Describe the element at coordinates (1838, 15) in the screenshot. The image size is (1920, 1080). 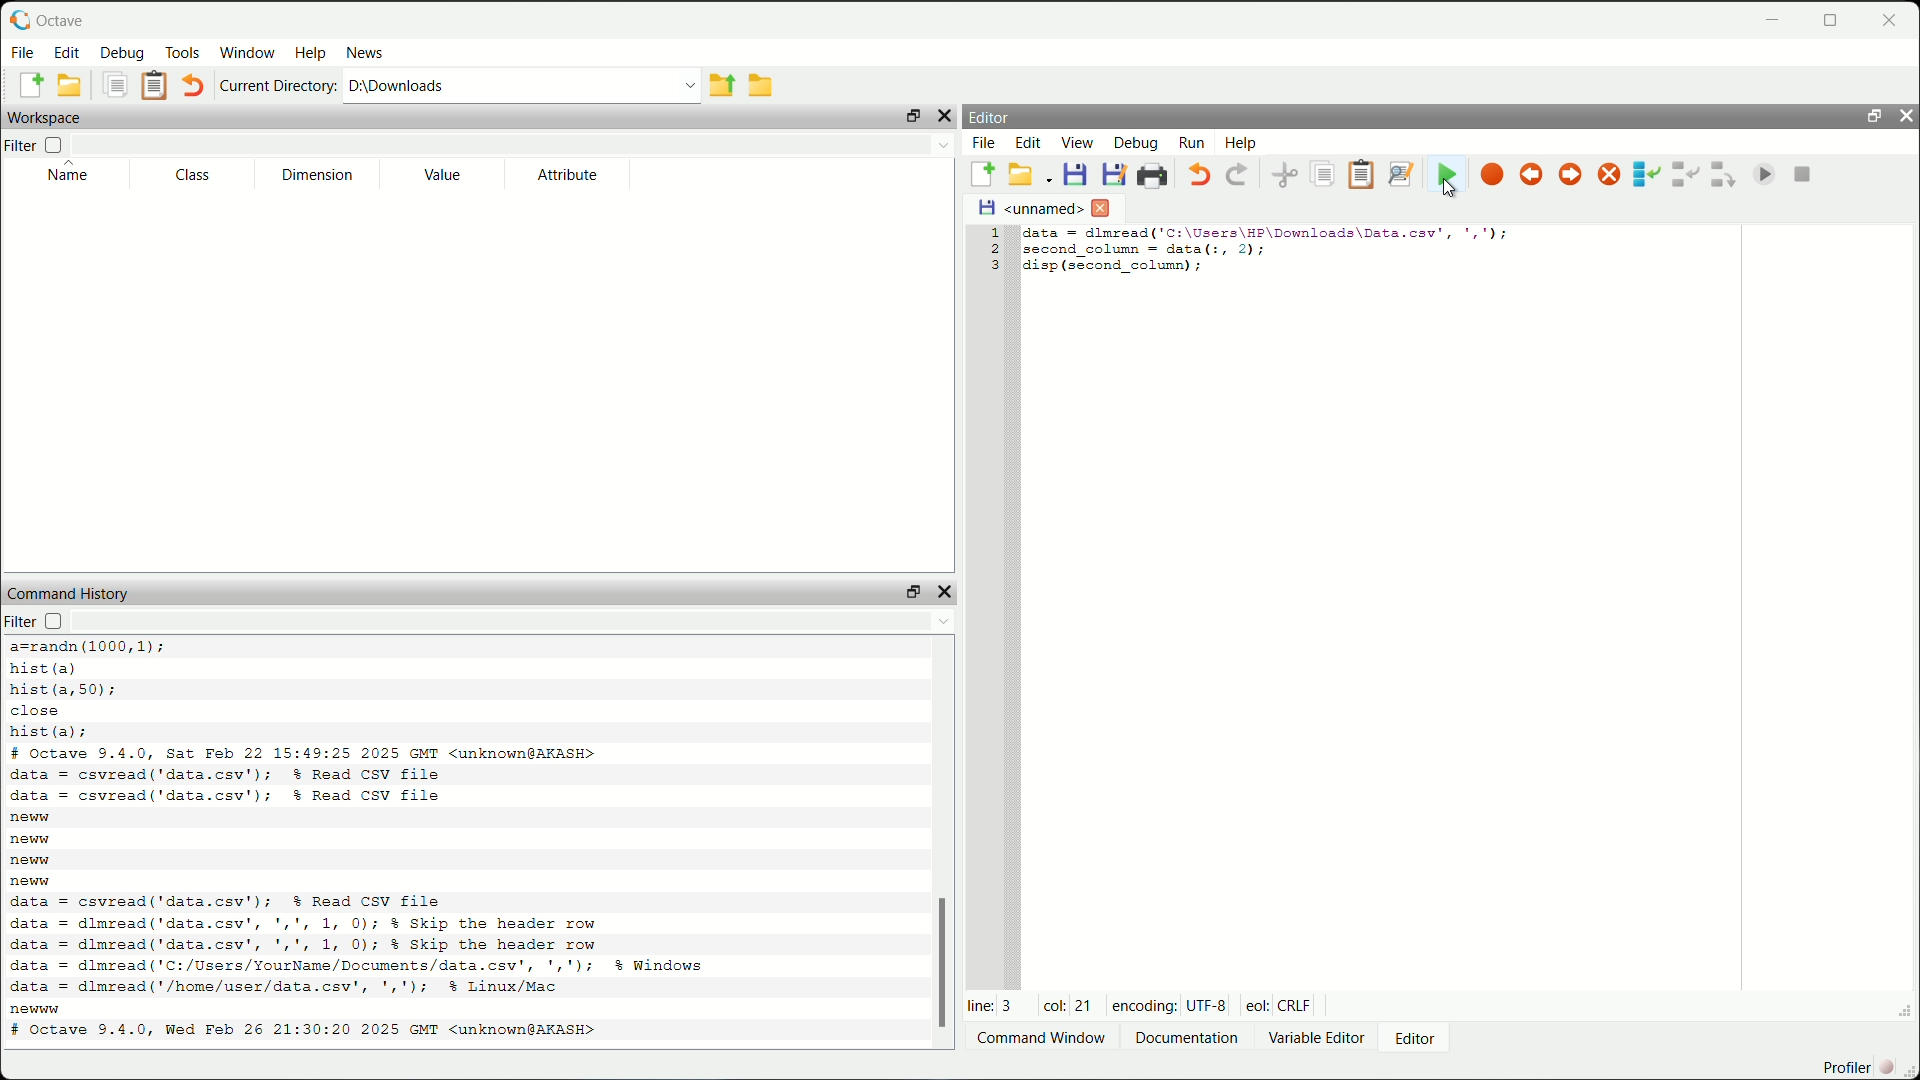
I see `maximize` at that location.